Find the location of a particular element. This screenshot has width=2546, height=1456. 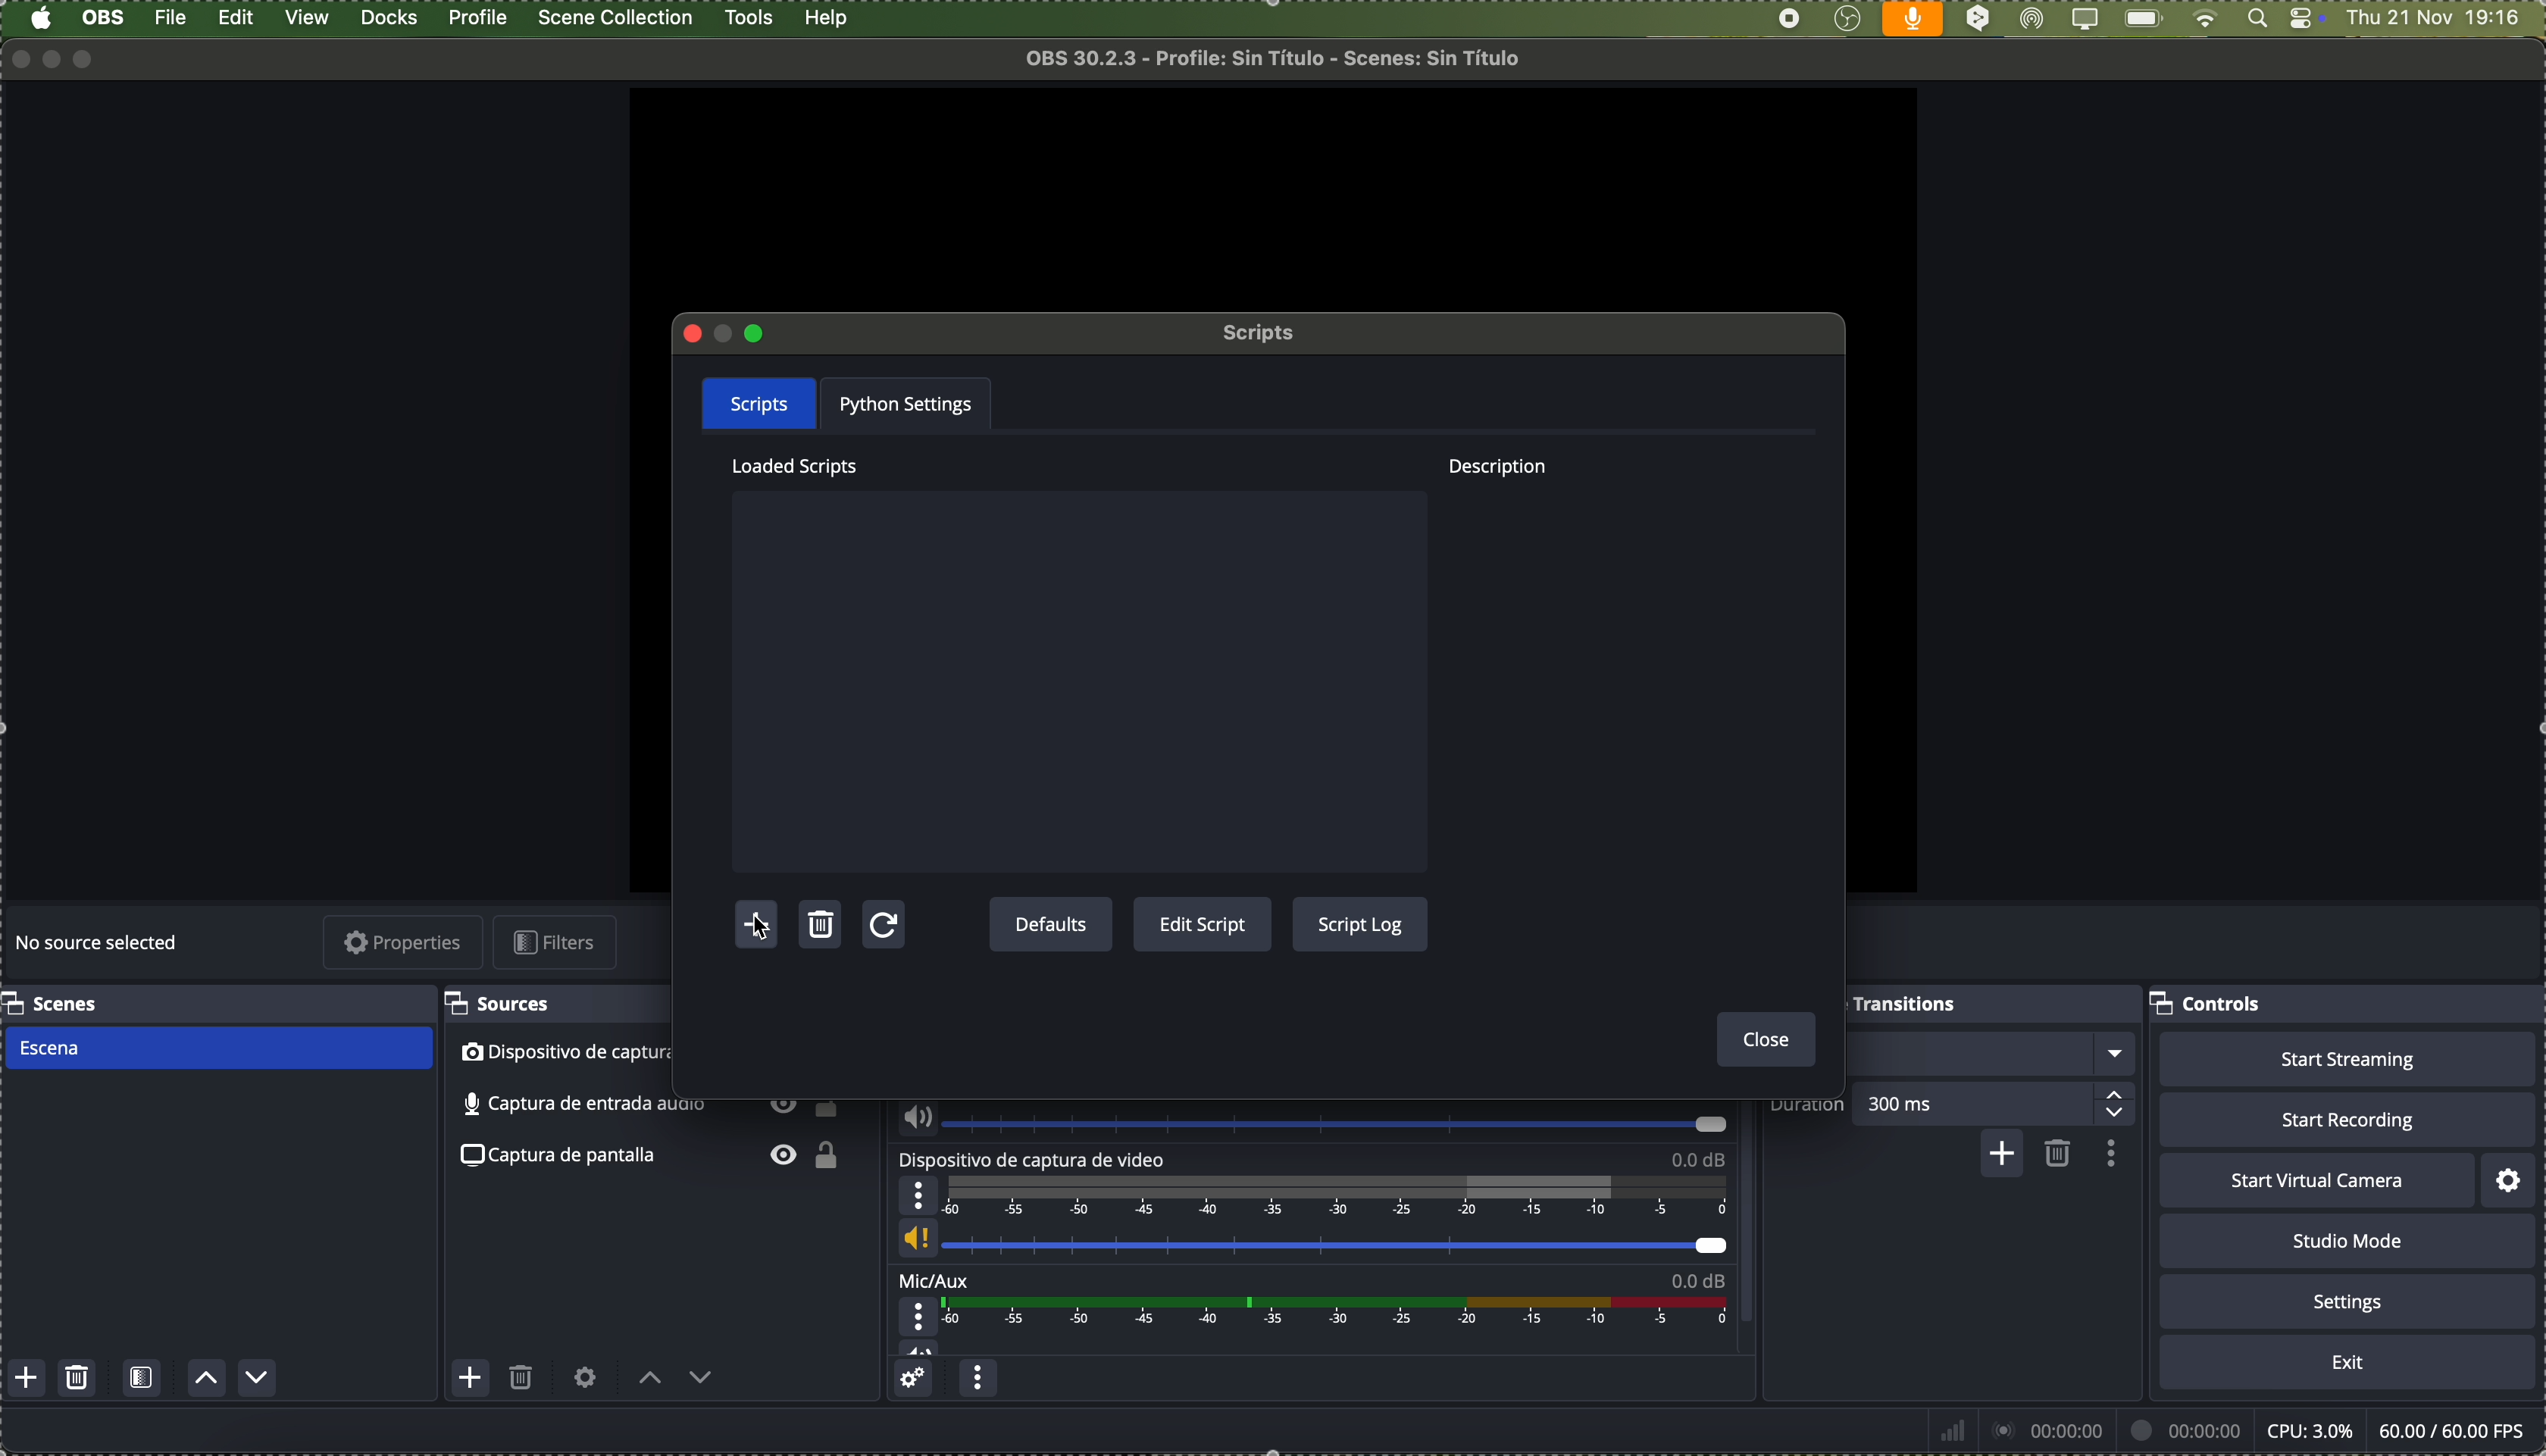

fade is located at coordinates (1988, 1054).